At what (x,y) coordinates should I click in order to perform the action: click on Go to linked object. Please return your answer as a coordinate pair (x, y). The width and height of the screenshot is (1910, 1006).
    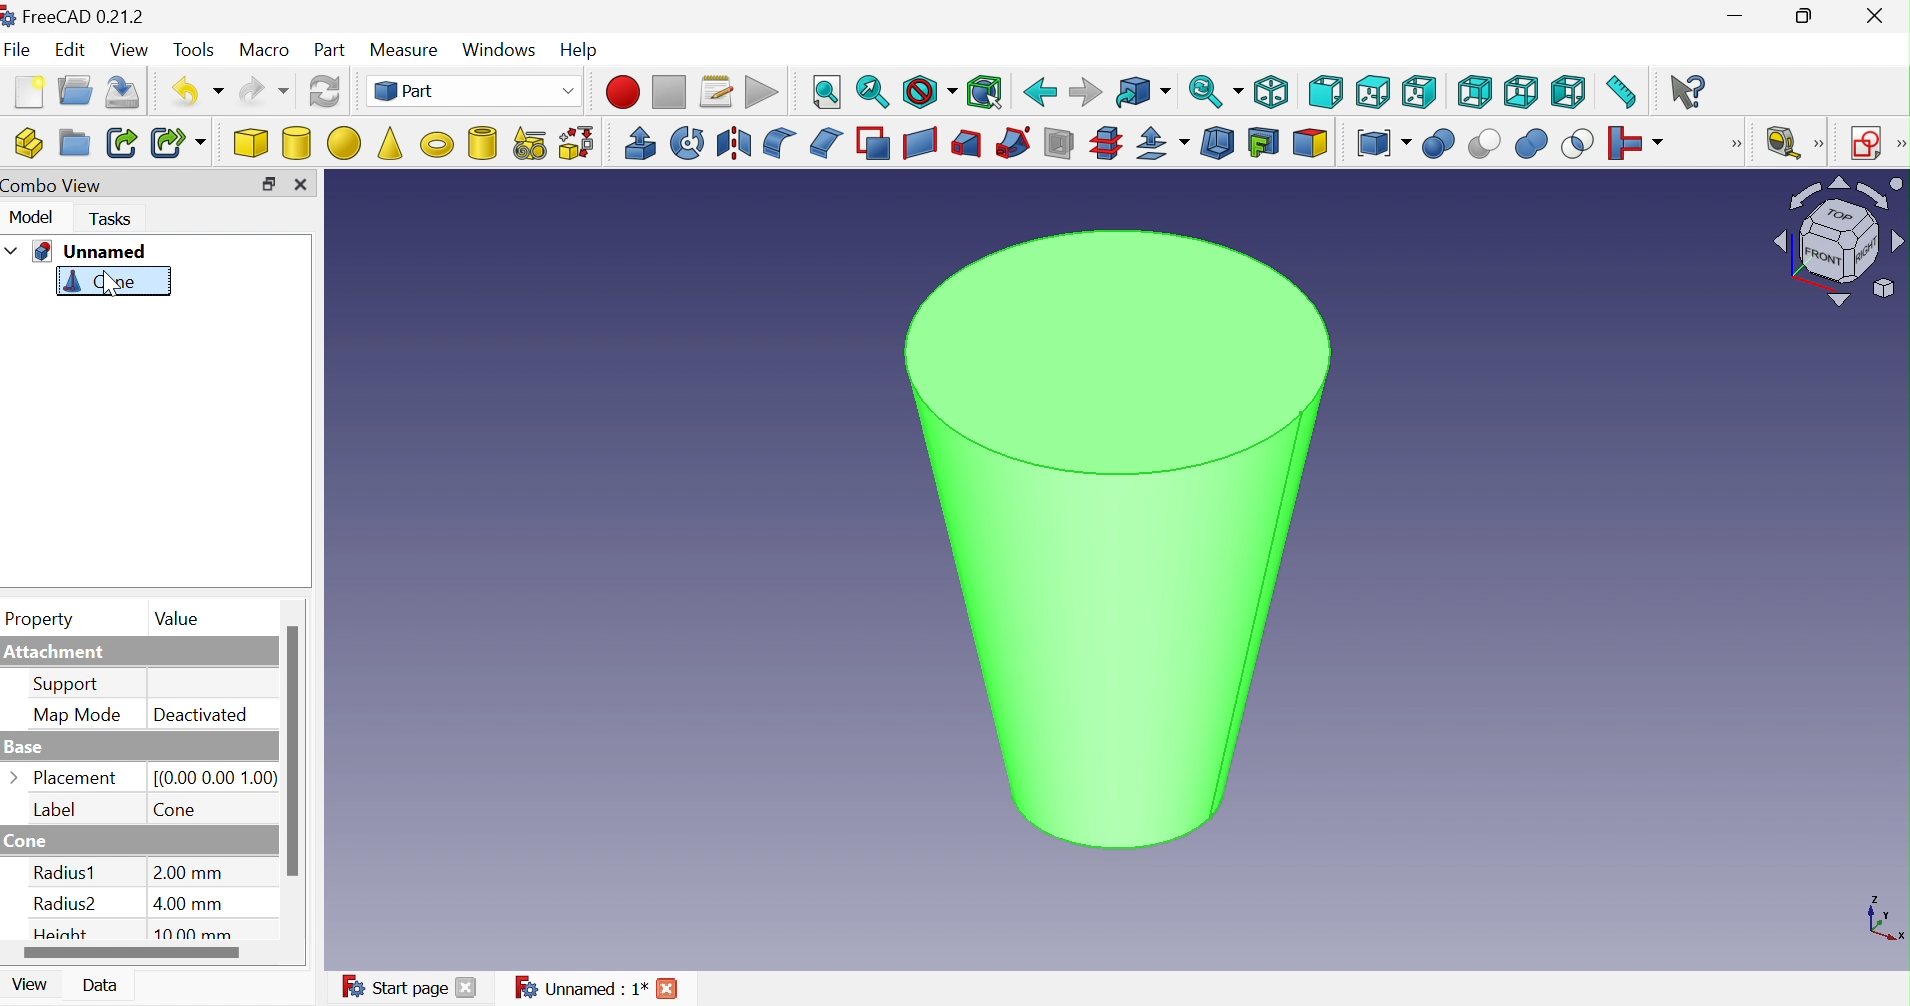
    Looking at the image, I should click on (1142, 93).